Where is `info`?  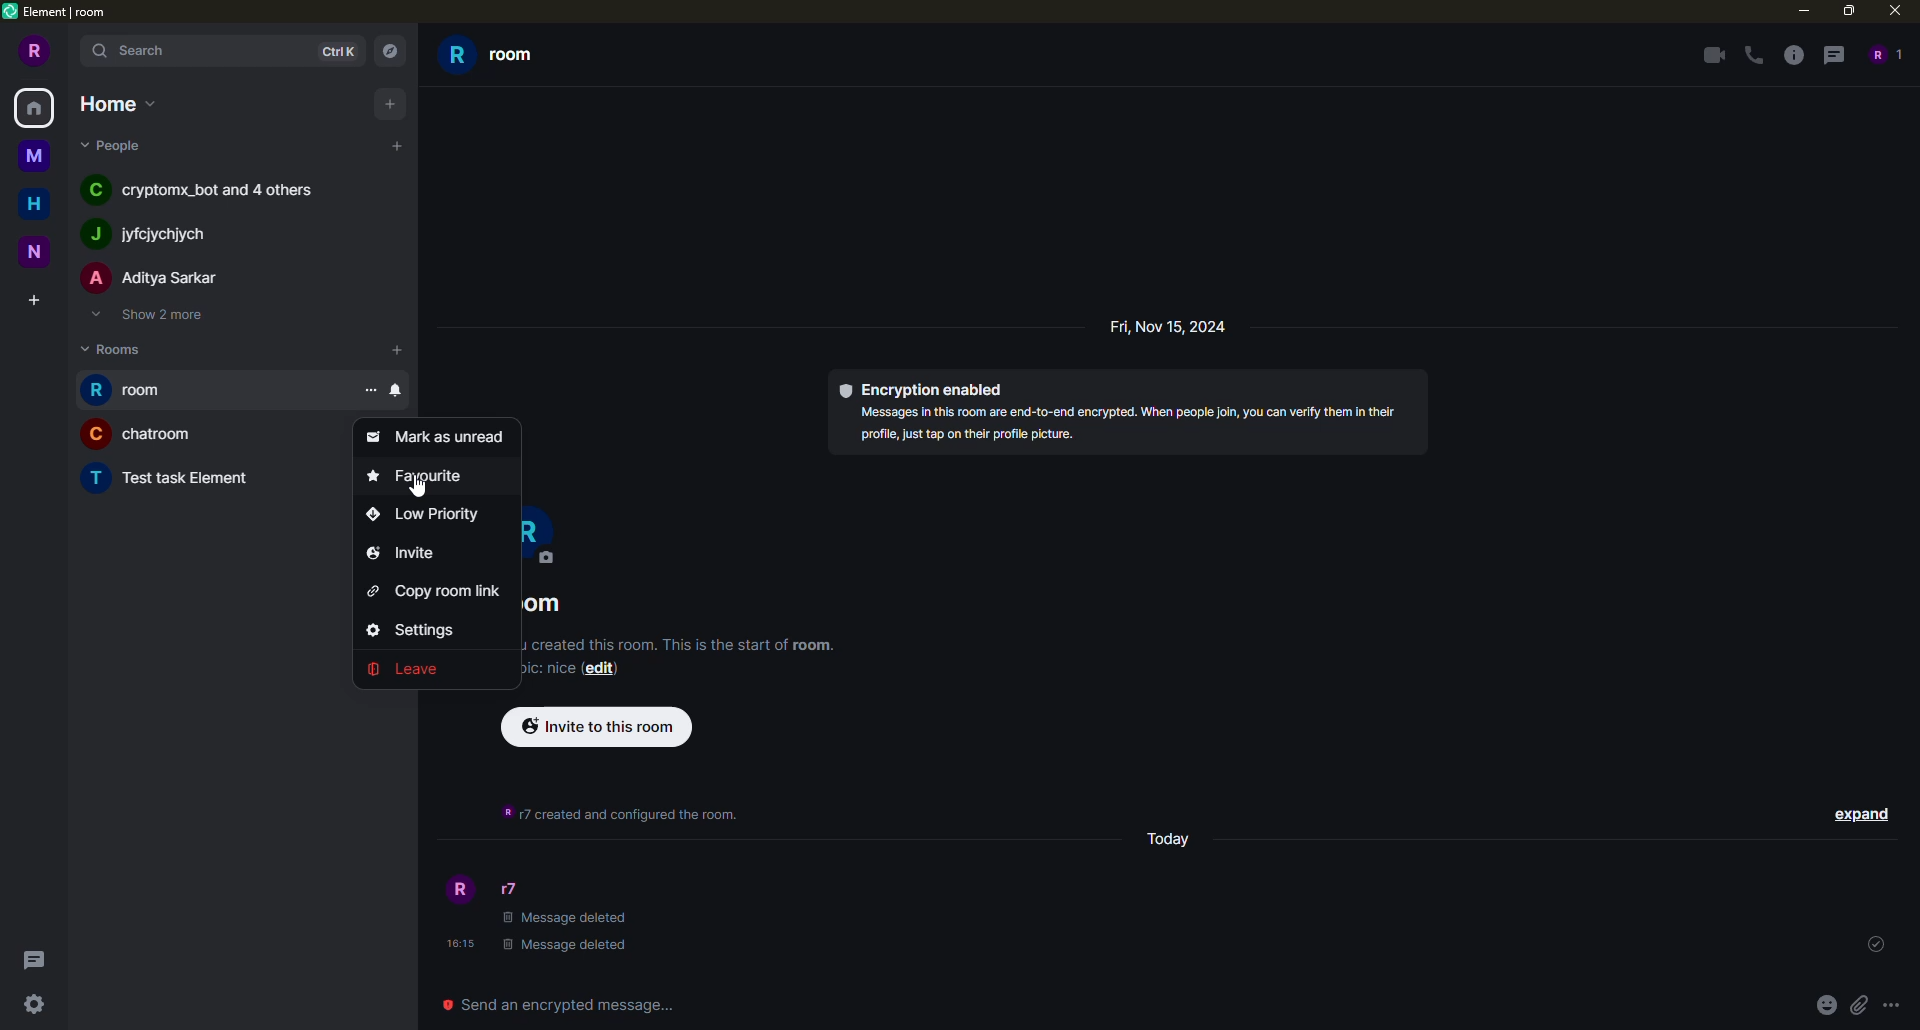 info is located at coordinates (612, 813).